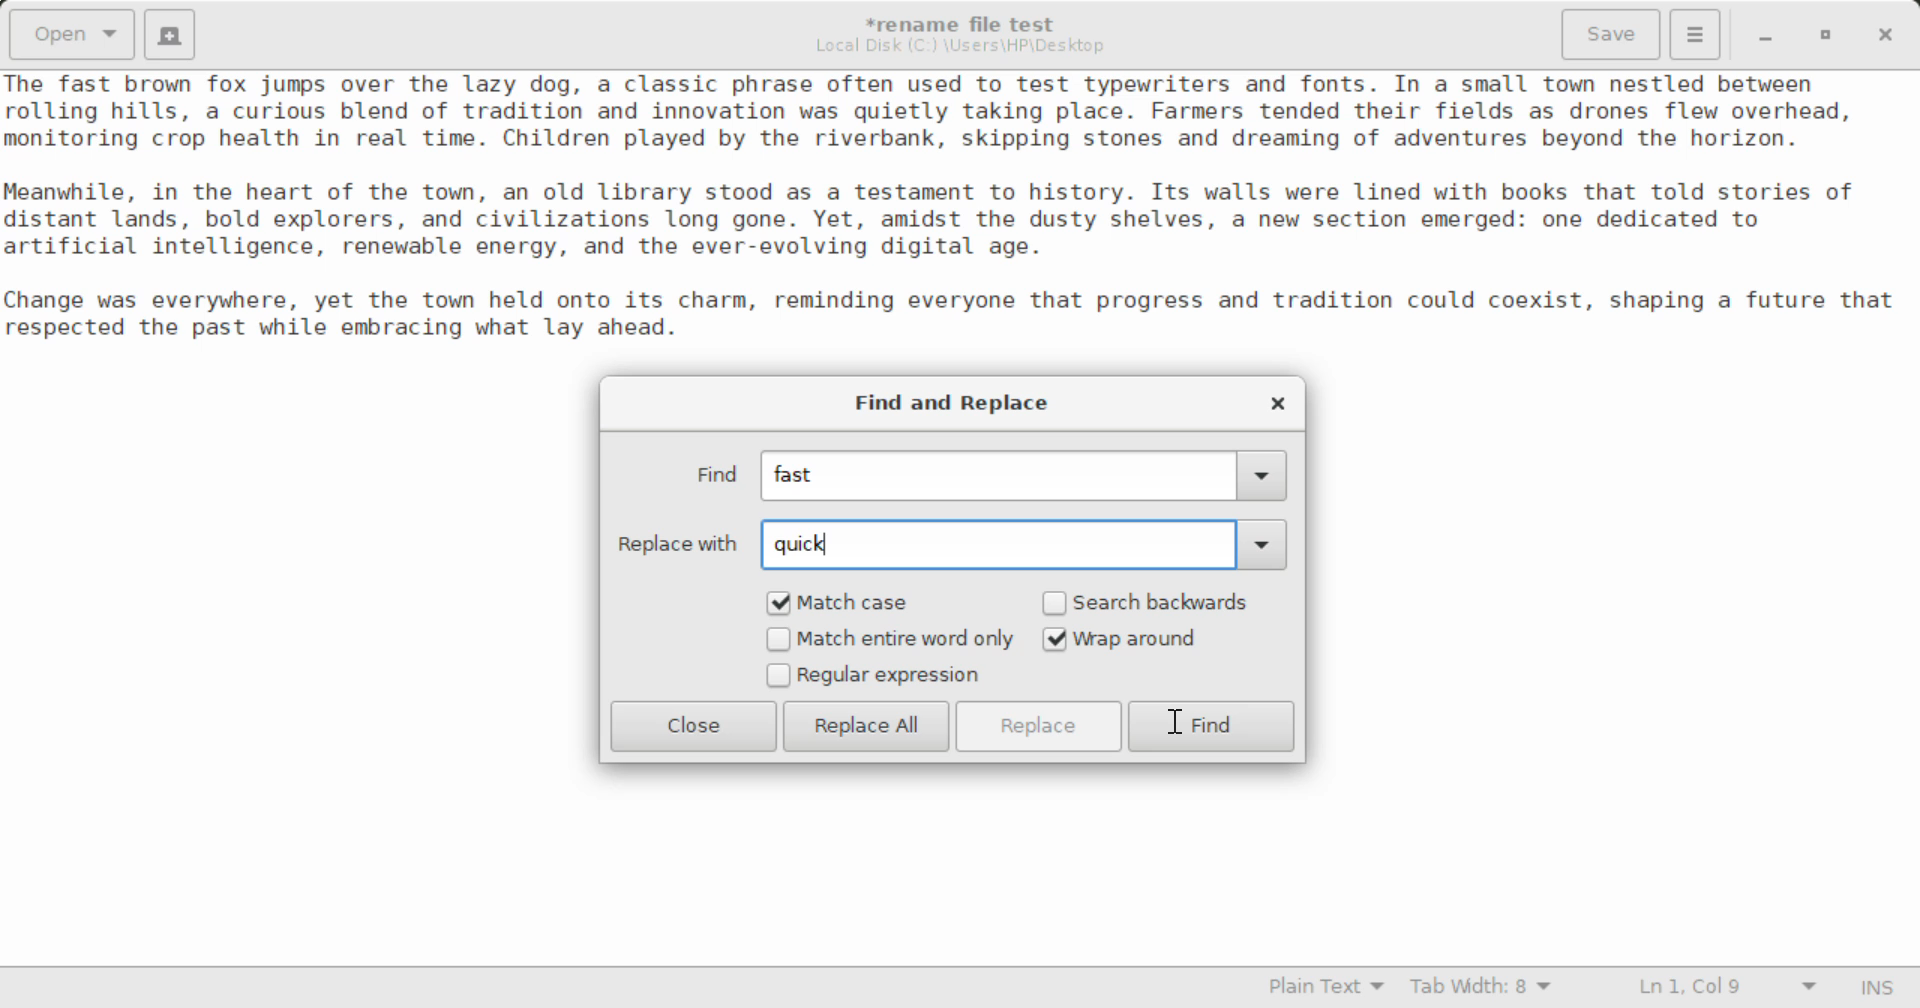  I want to click on Replace with: quick, so click(948, 544).